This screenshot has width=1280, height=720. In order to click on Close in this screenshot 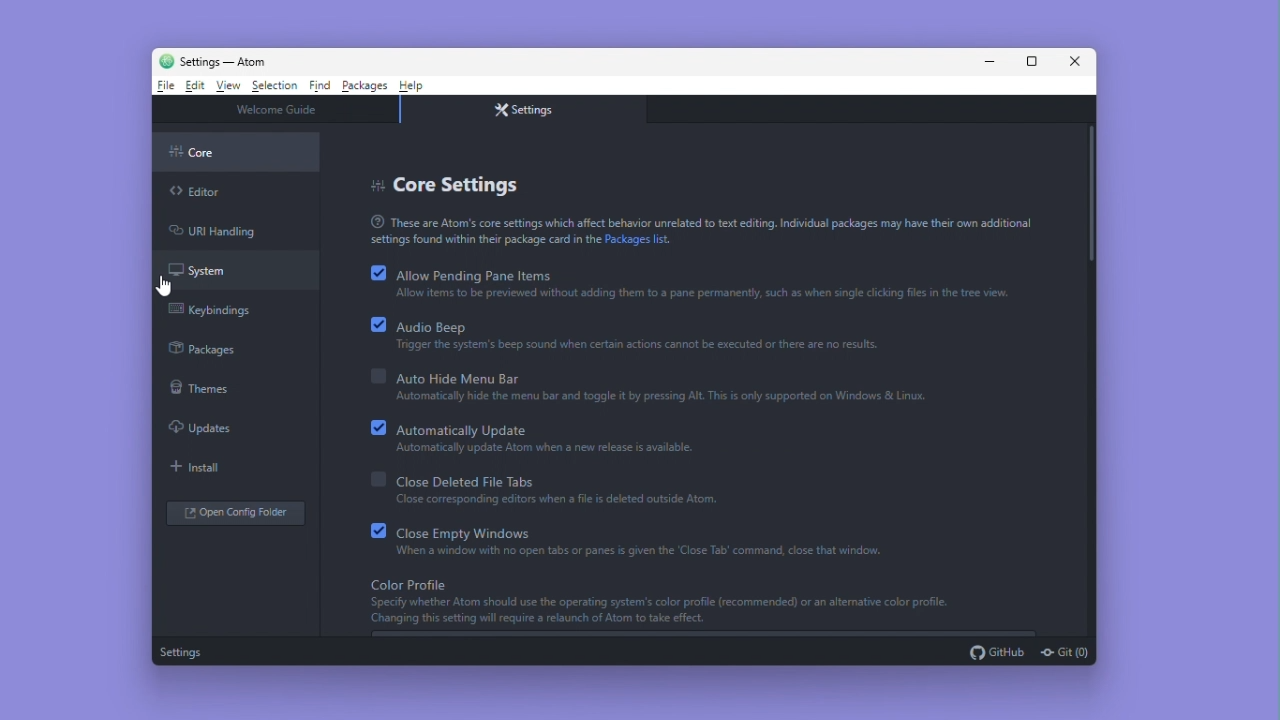, I will do `click(1076, 59)`.